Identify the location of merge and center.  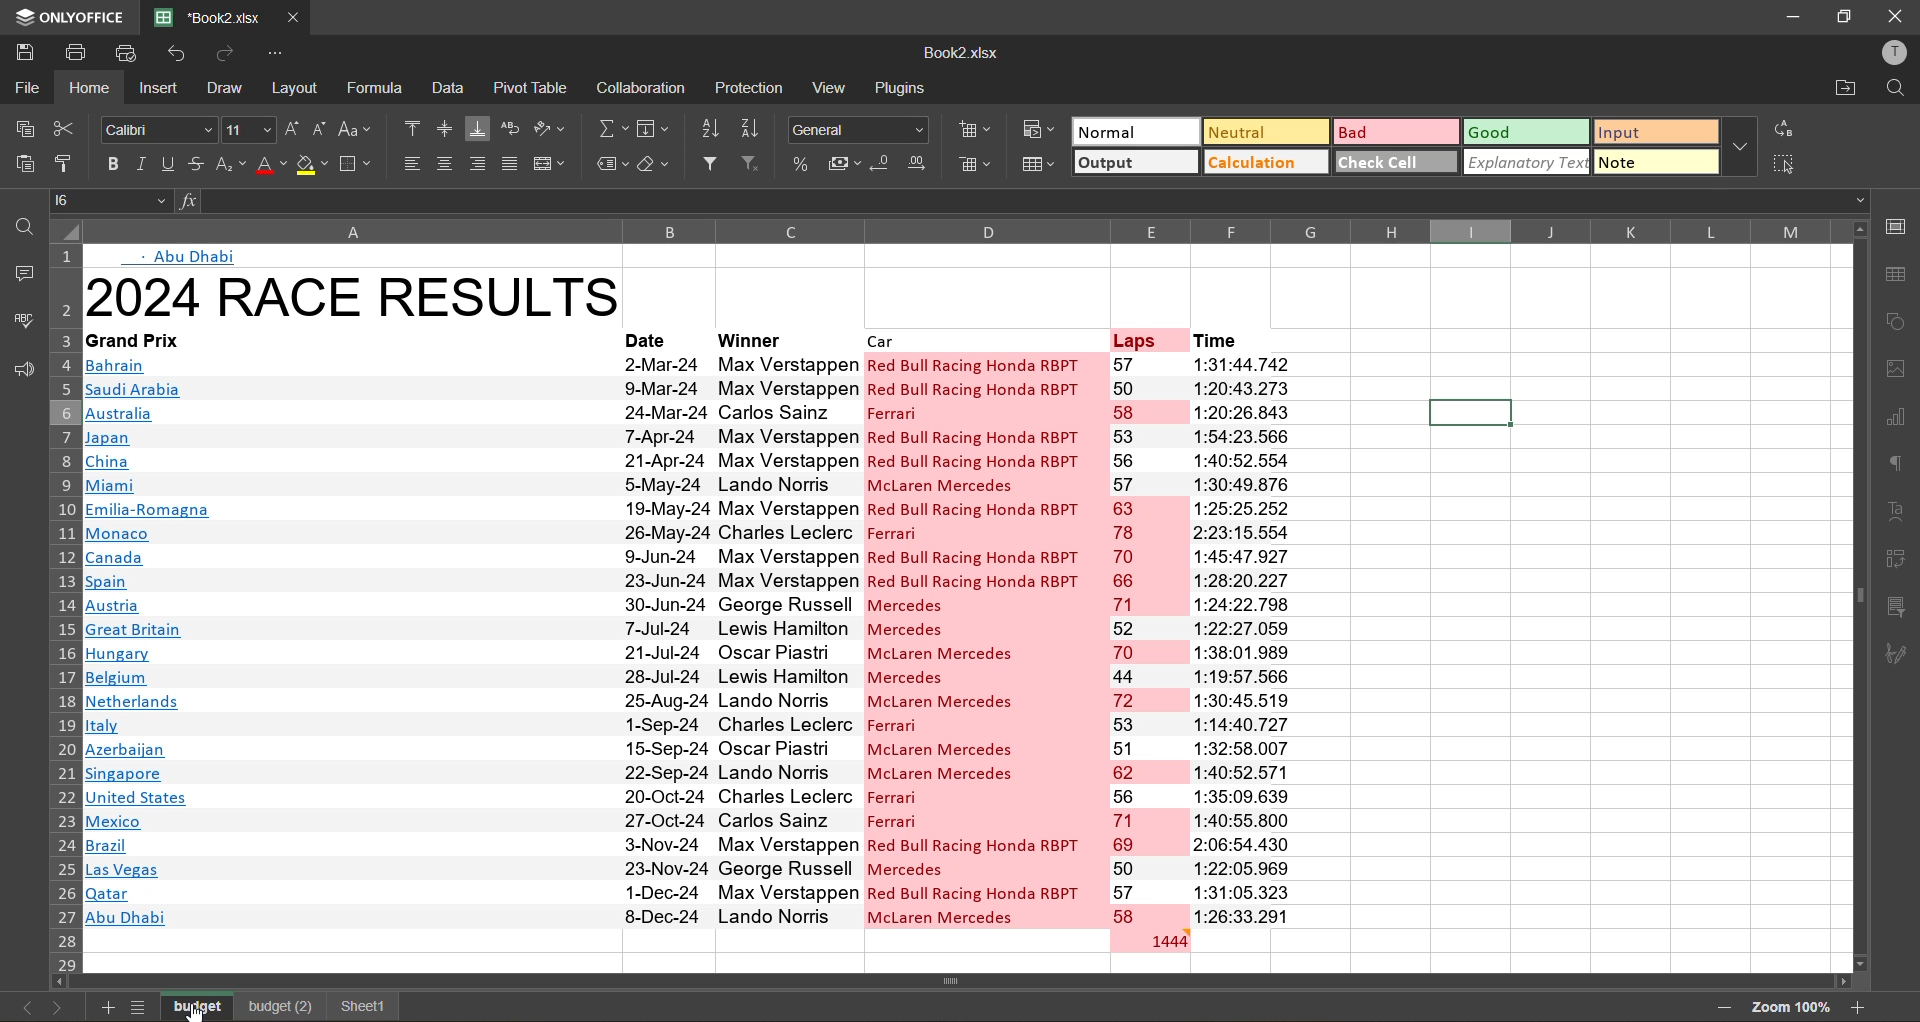
(552, 163).